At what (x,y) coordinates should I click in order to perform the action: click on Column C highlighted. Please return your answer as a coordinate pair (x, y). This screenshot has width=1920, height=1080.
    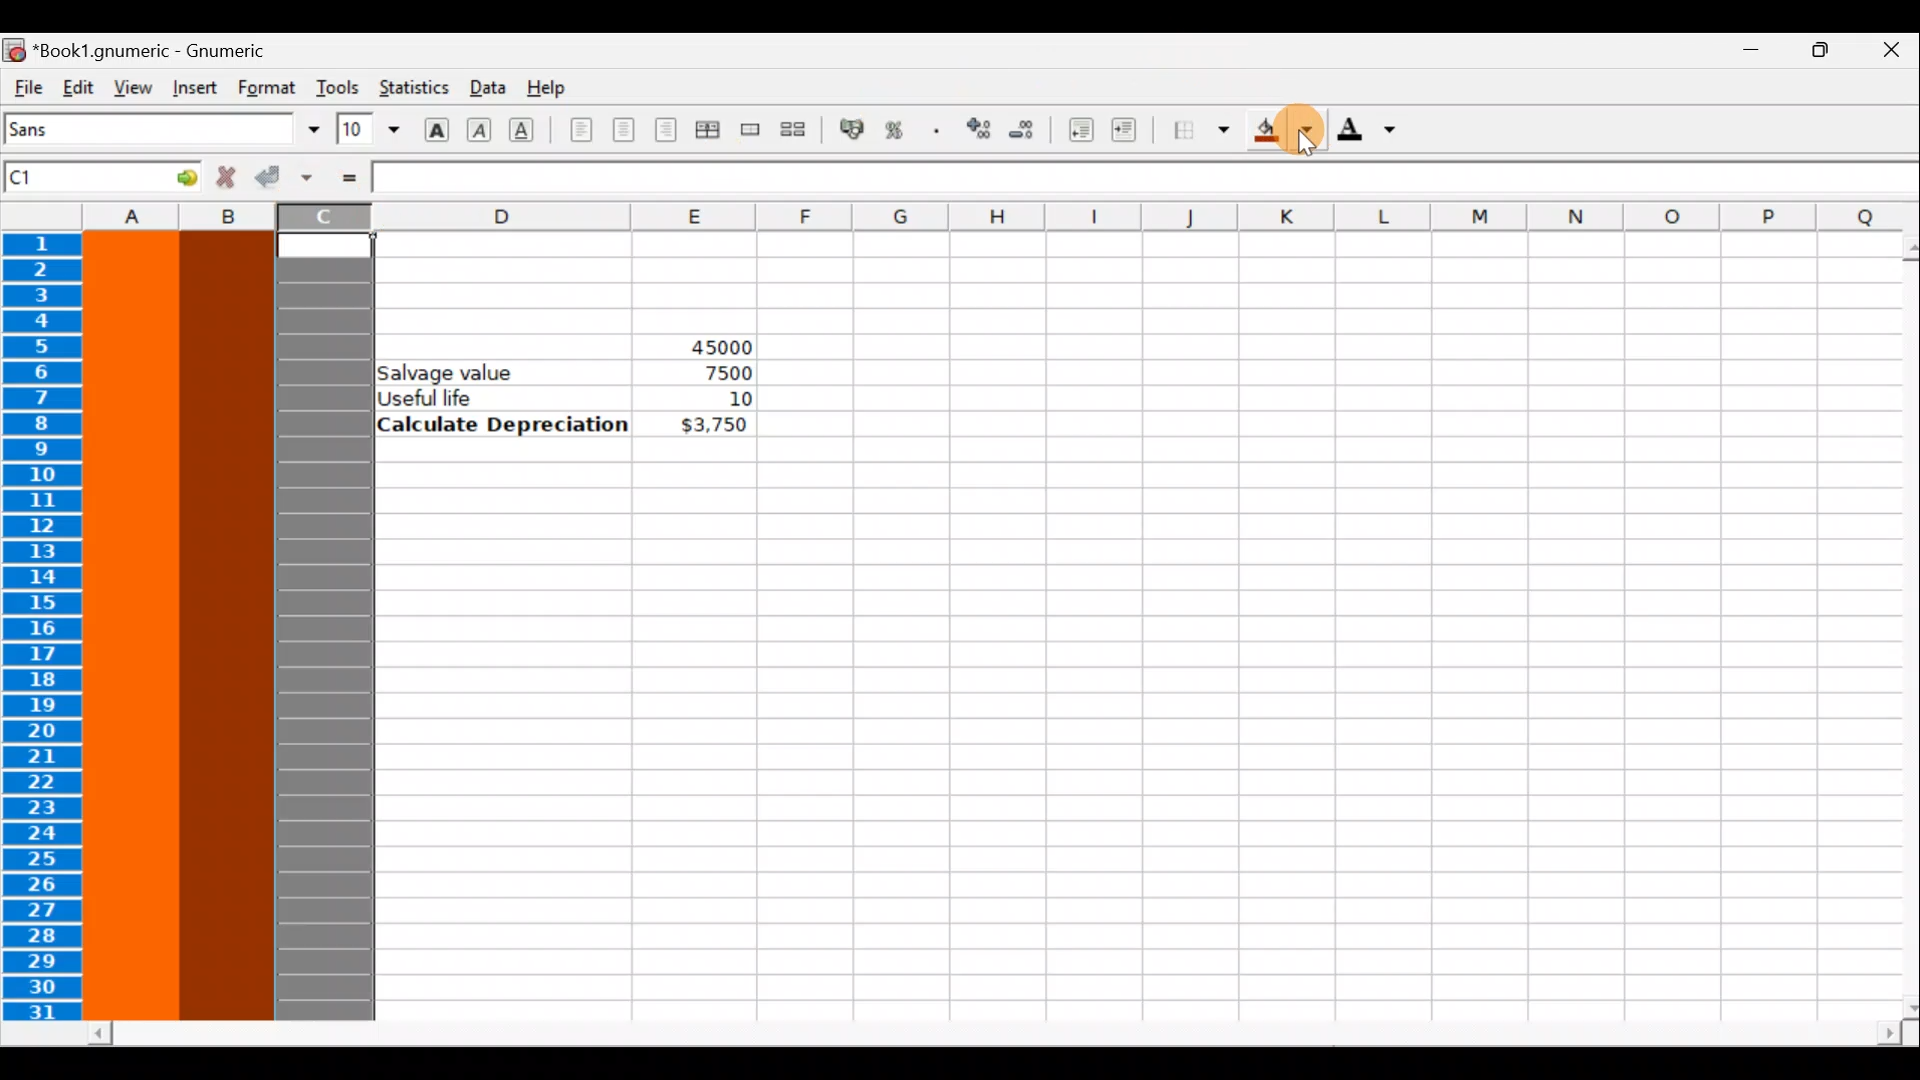
    Looking at the image, I should click on (330, 624).